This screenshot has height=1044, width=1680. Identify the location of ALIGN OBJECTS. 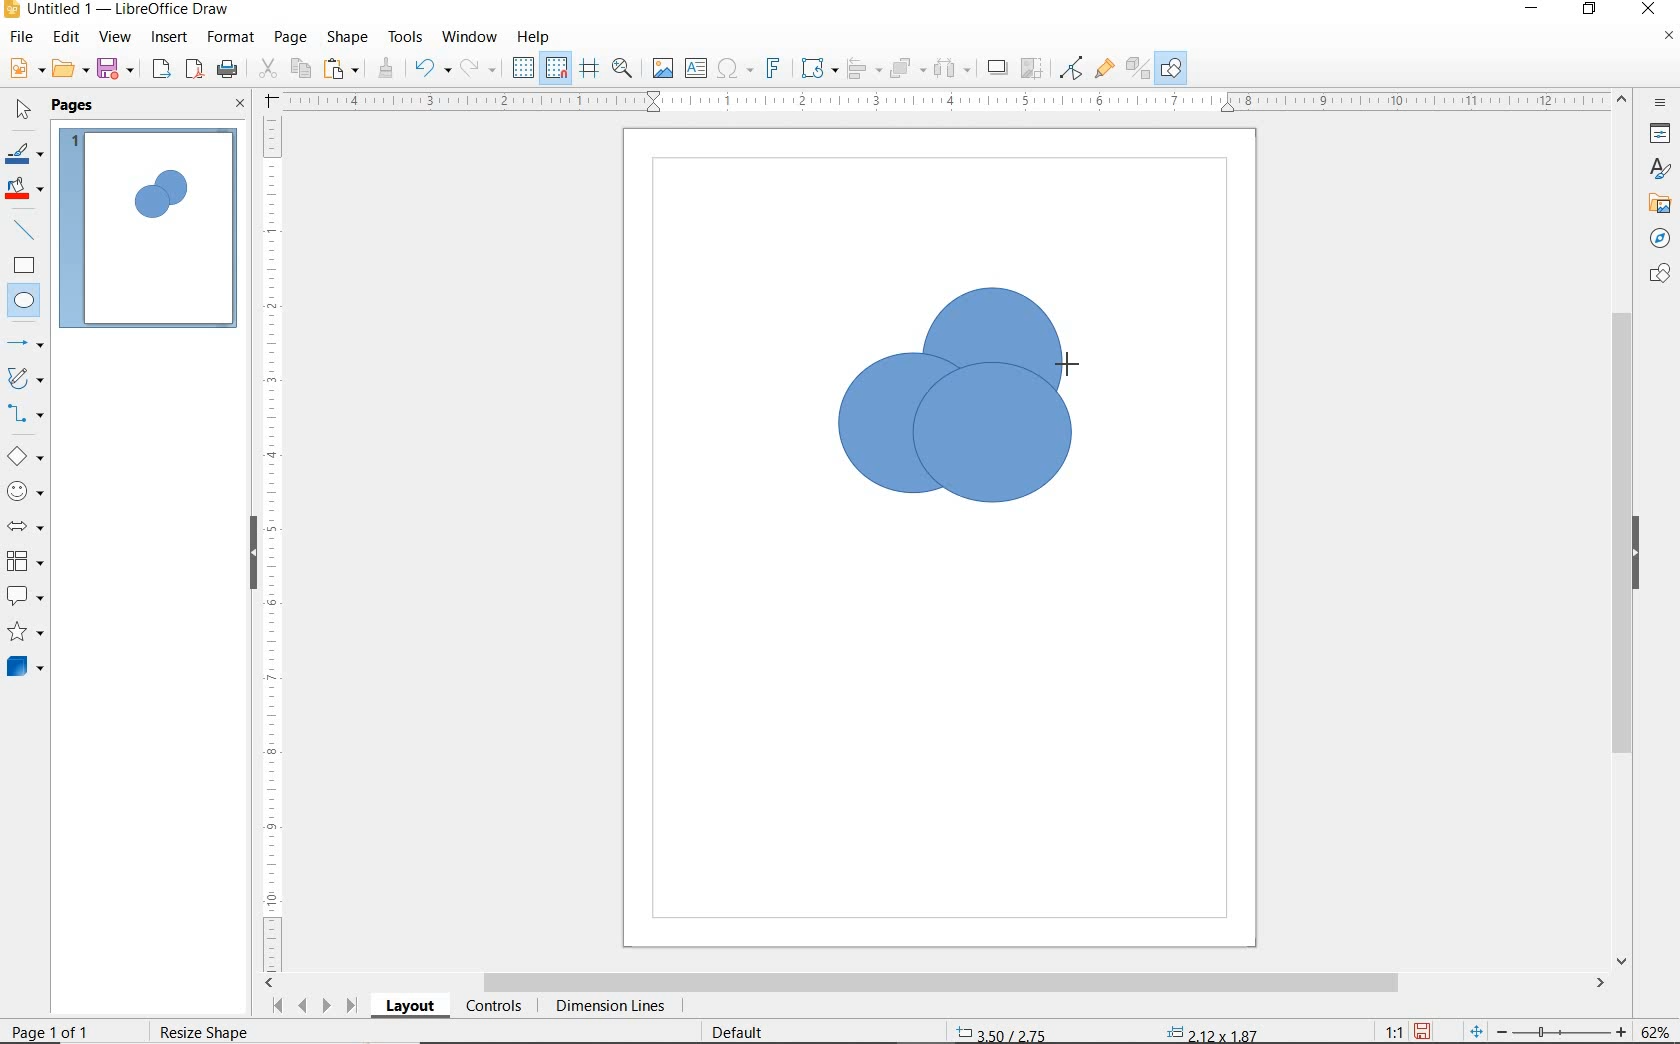
(862, 71).